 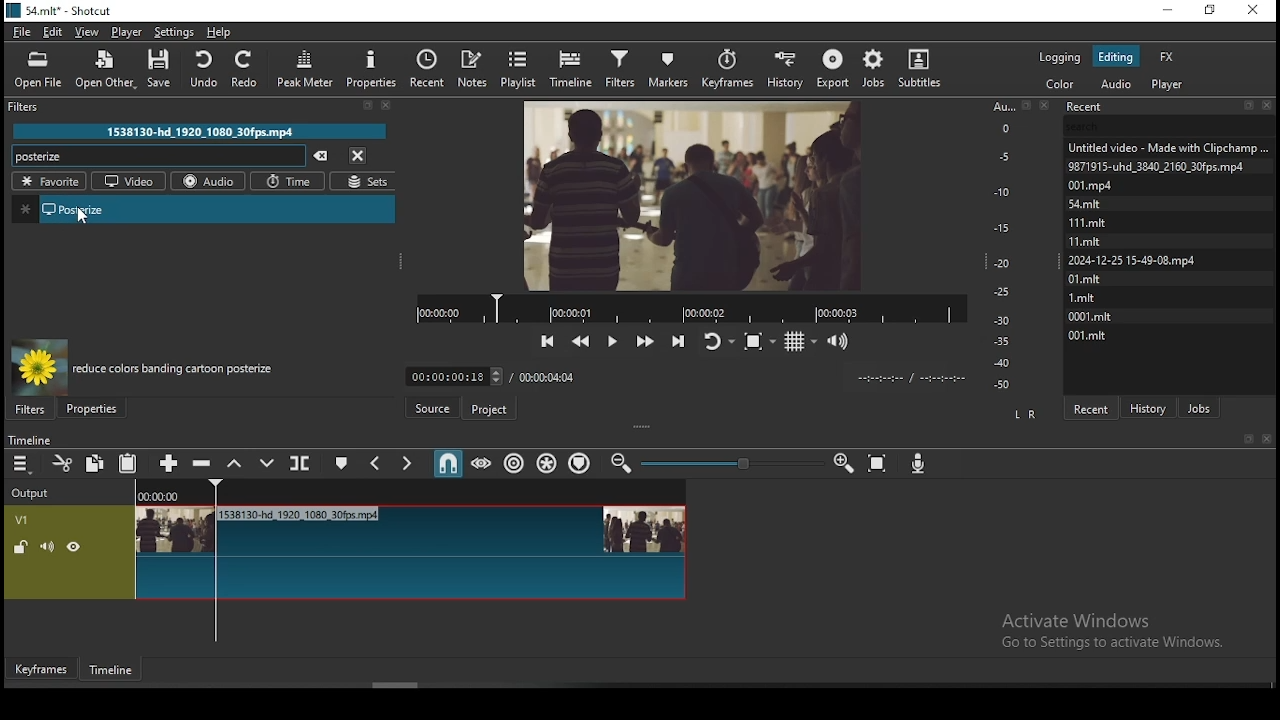 What do you see at coordinates (482, 465) in the screenshot?
I see `scrub while dragging` at bounding box center [482, 465].